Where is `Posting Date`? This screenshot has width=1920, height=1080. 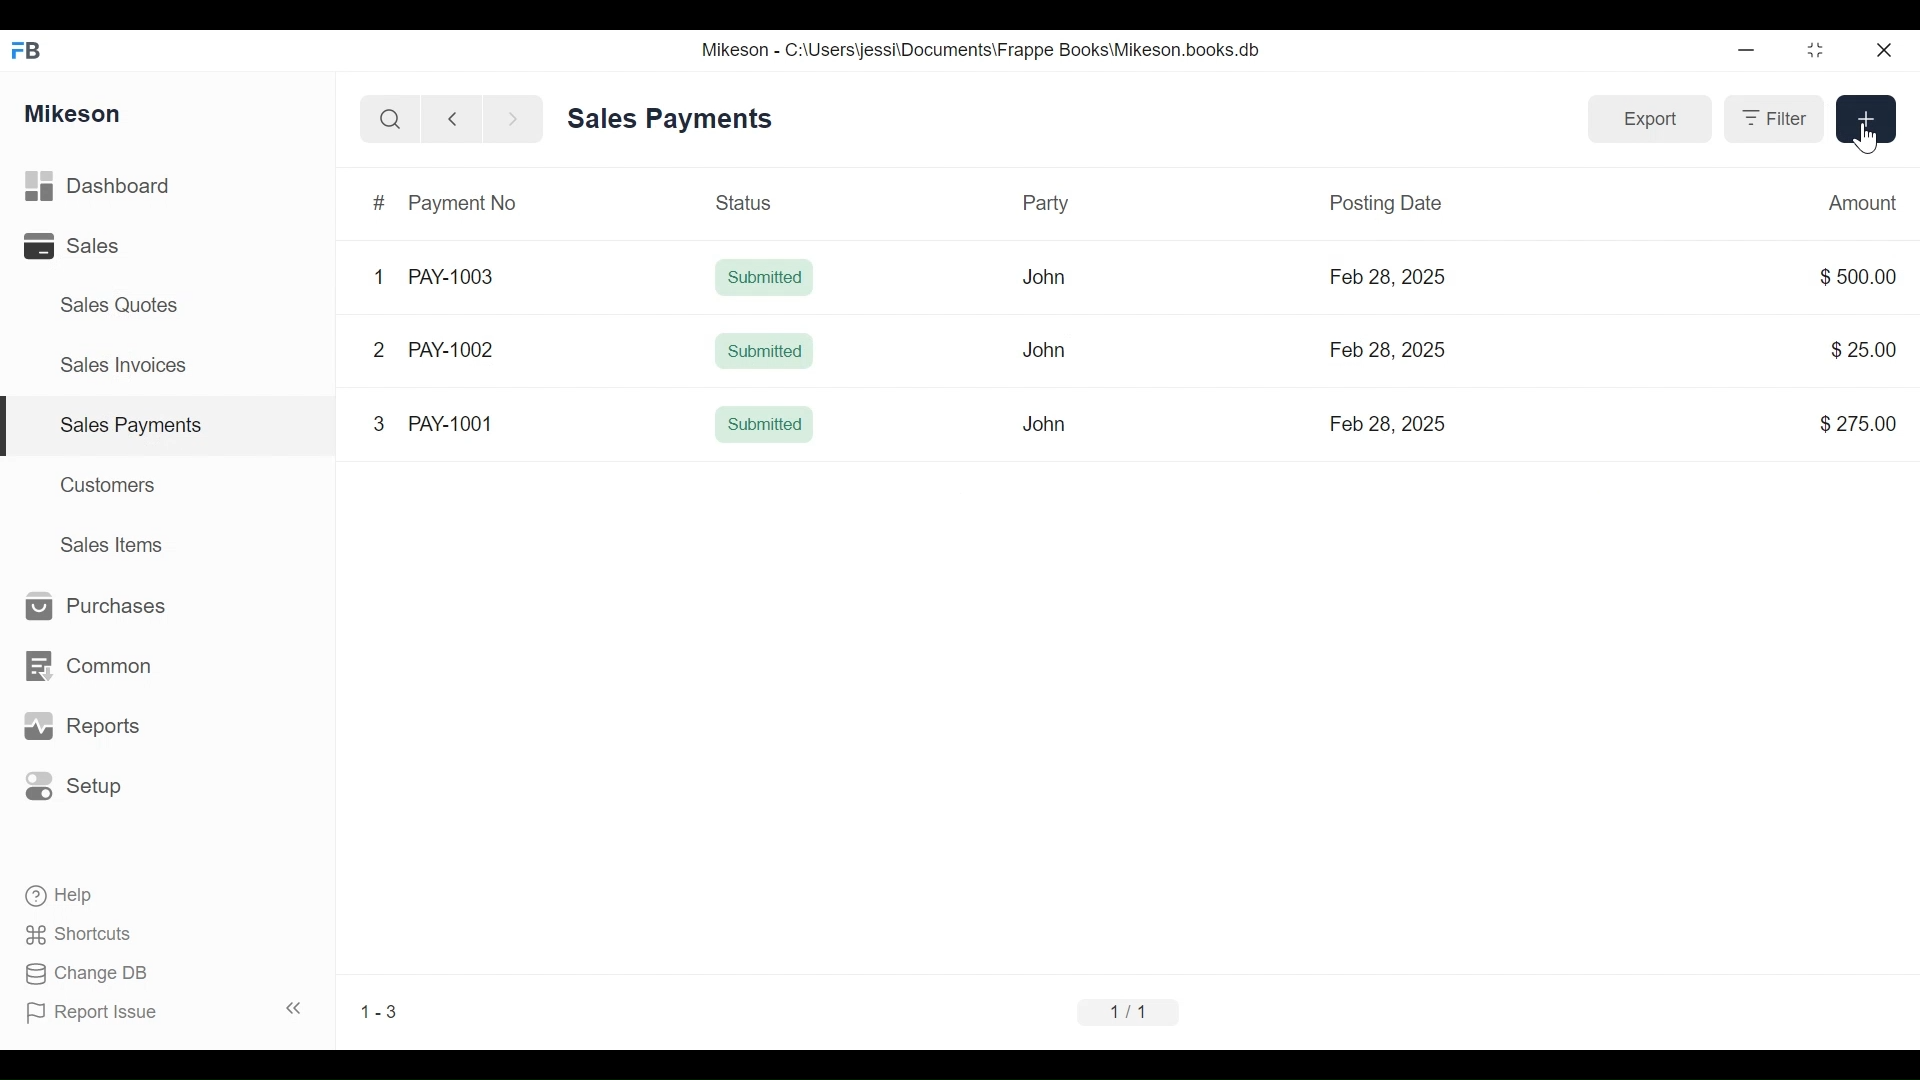 Posting Date is located at coordinates (1383, 202).